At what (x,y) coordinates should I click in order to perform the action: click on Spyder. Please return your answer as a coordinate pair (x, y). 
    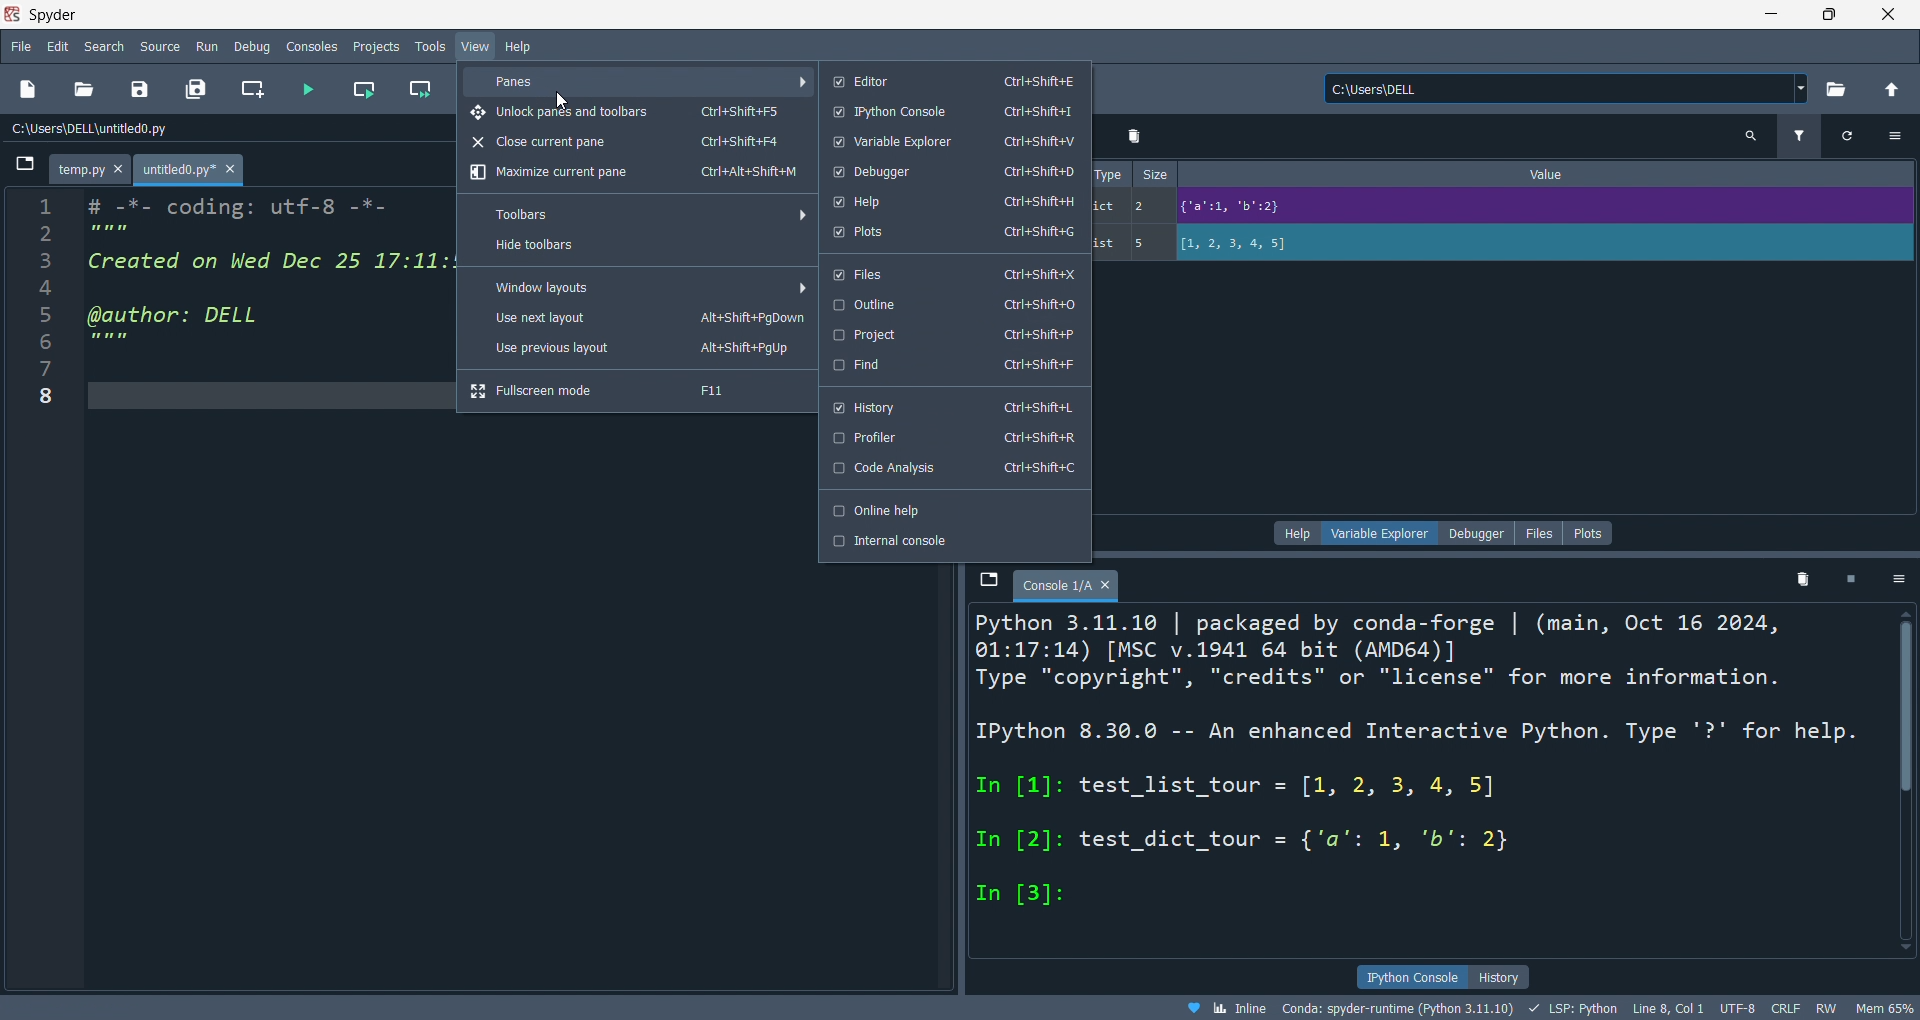
    Looking at the image, I should click on (278, 15).